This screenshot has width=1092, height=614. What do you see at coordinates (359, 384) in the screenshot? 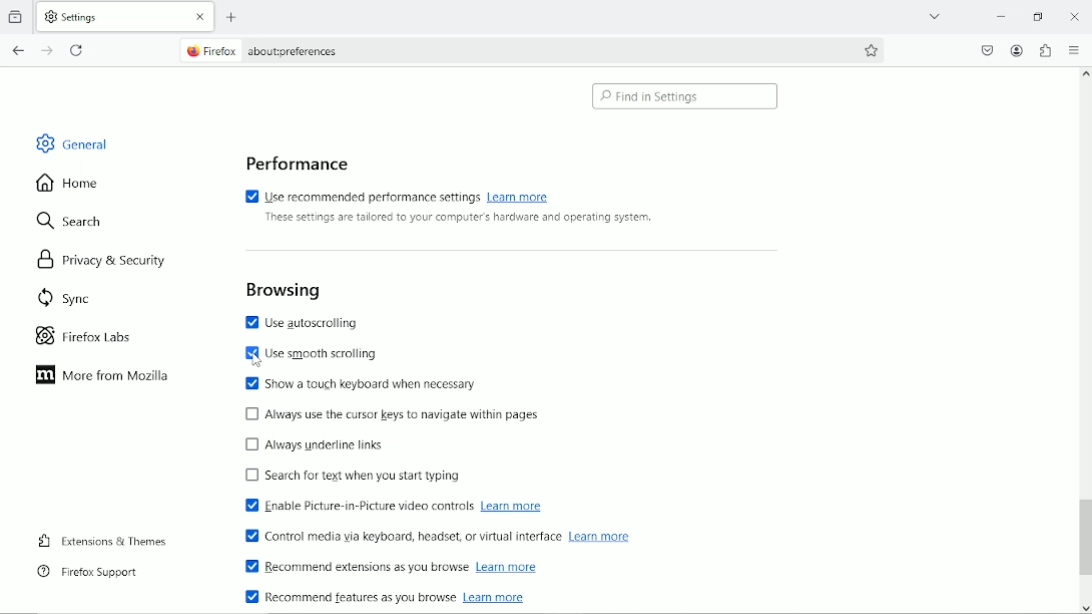
I see `Show a touch keyboard when necessary` at bounding box center [359, 384].